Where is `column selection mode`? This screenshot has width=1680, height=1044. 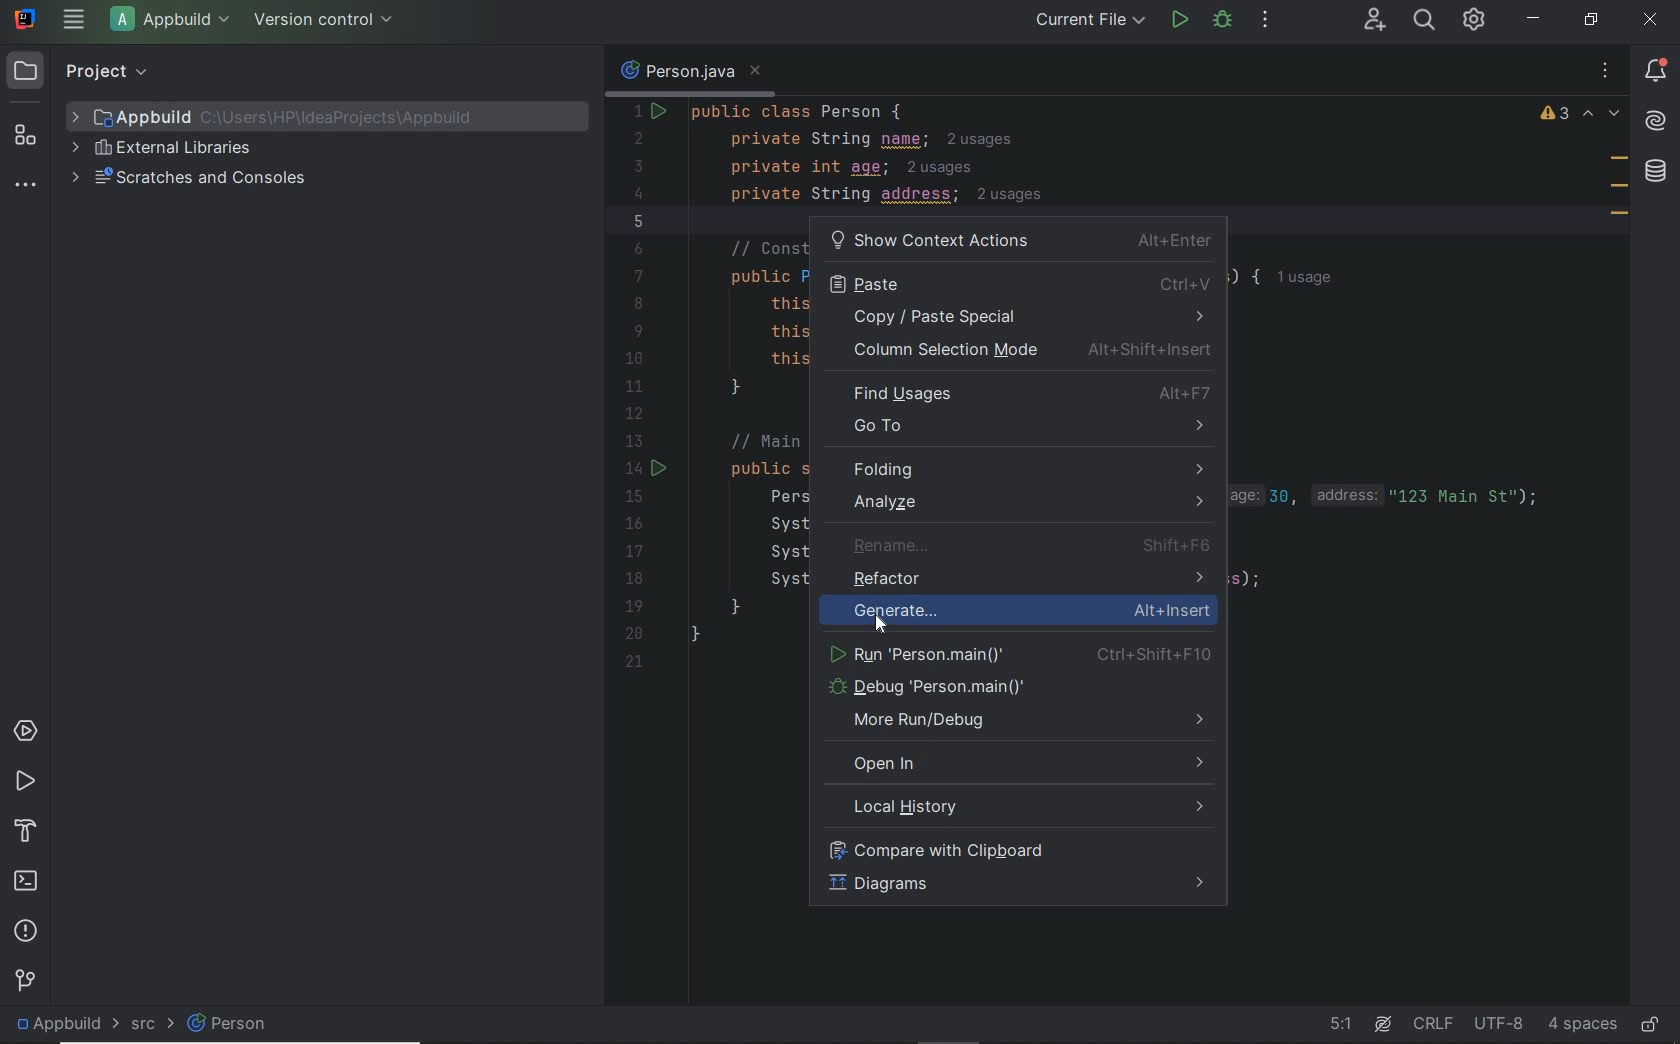
column selection mode is located at coordinates (1024, 353).